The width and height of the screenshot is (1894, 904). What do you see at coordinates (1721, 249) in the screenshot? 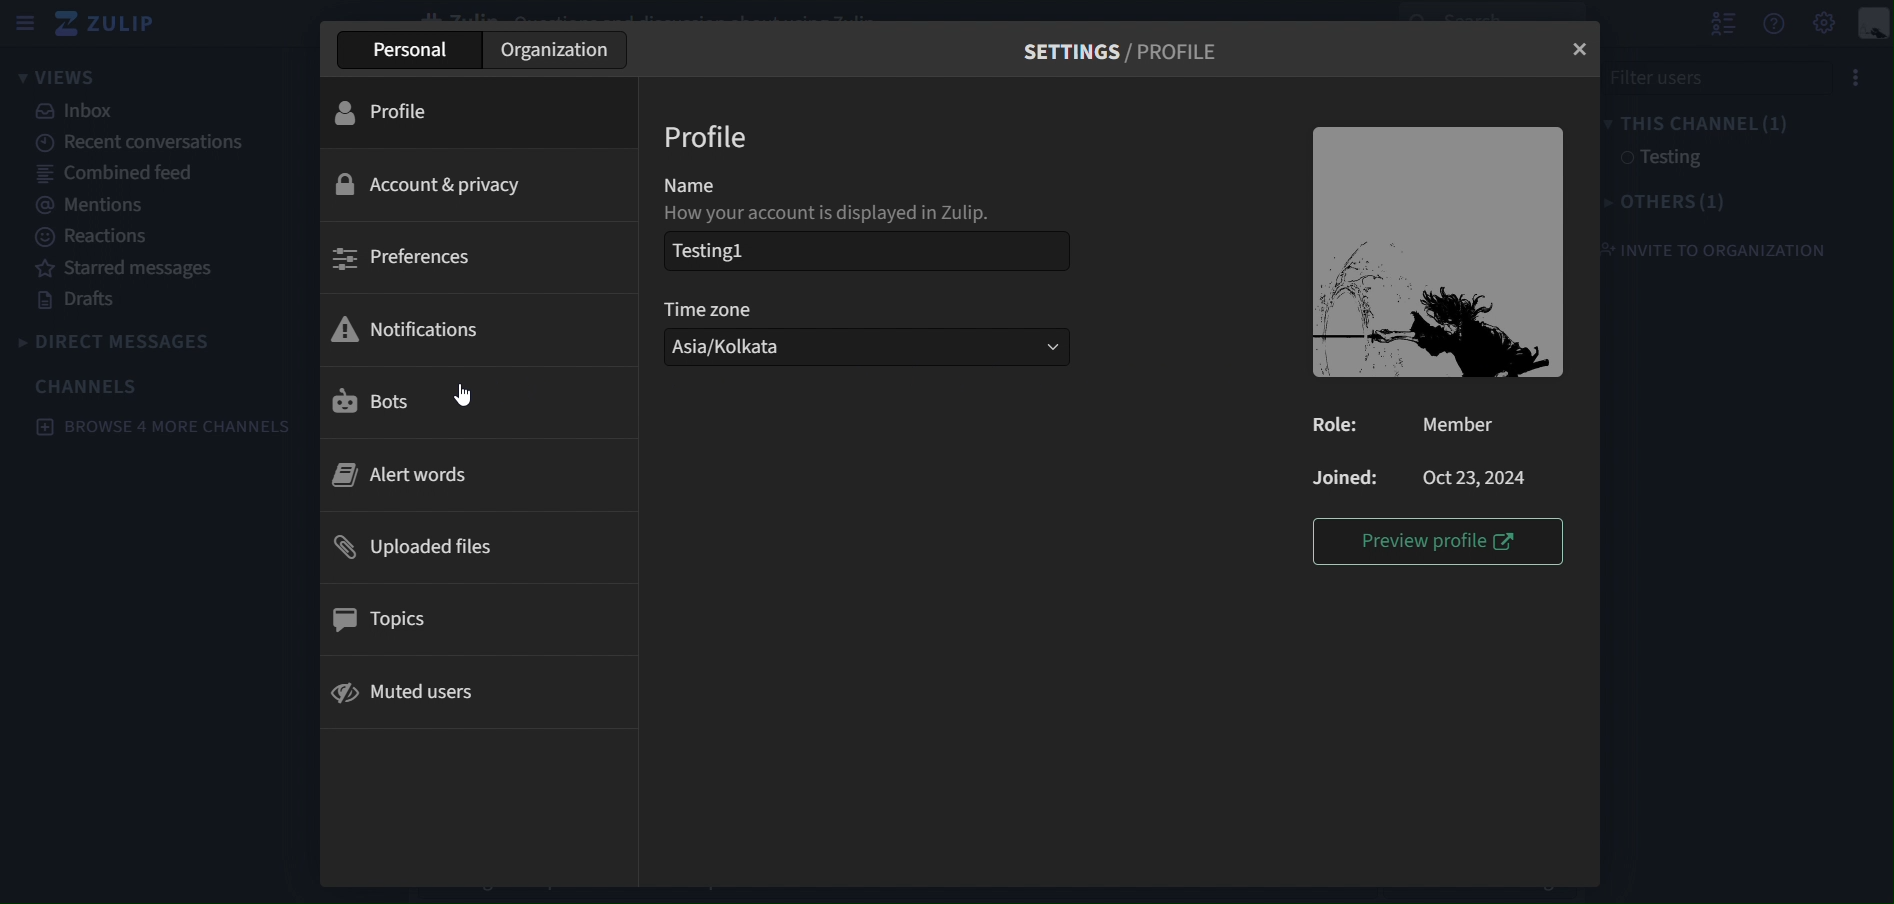
I see `invite to organization` at bounding box center [1721, 249].